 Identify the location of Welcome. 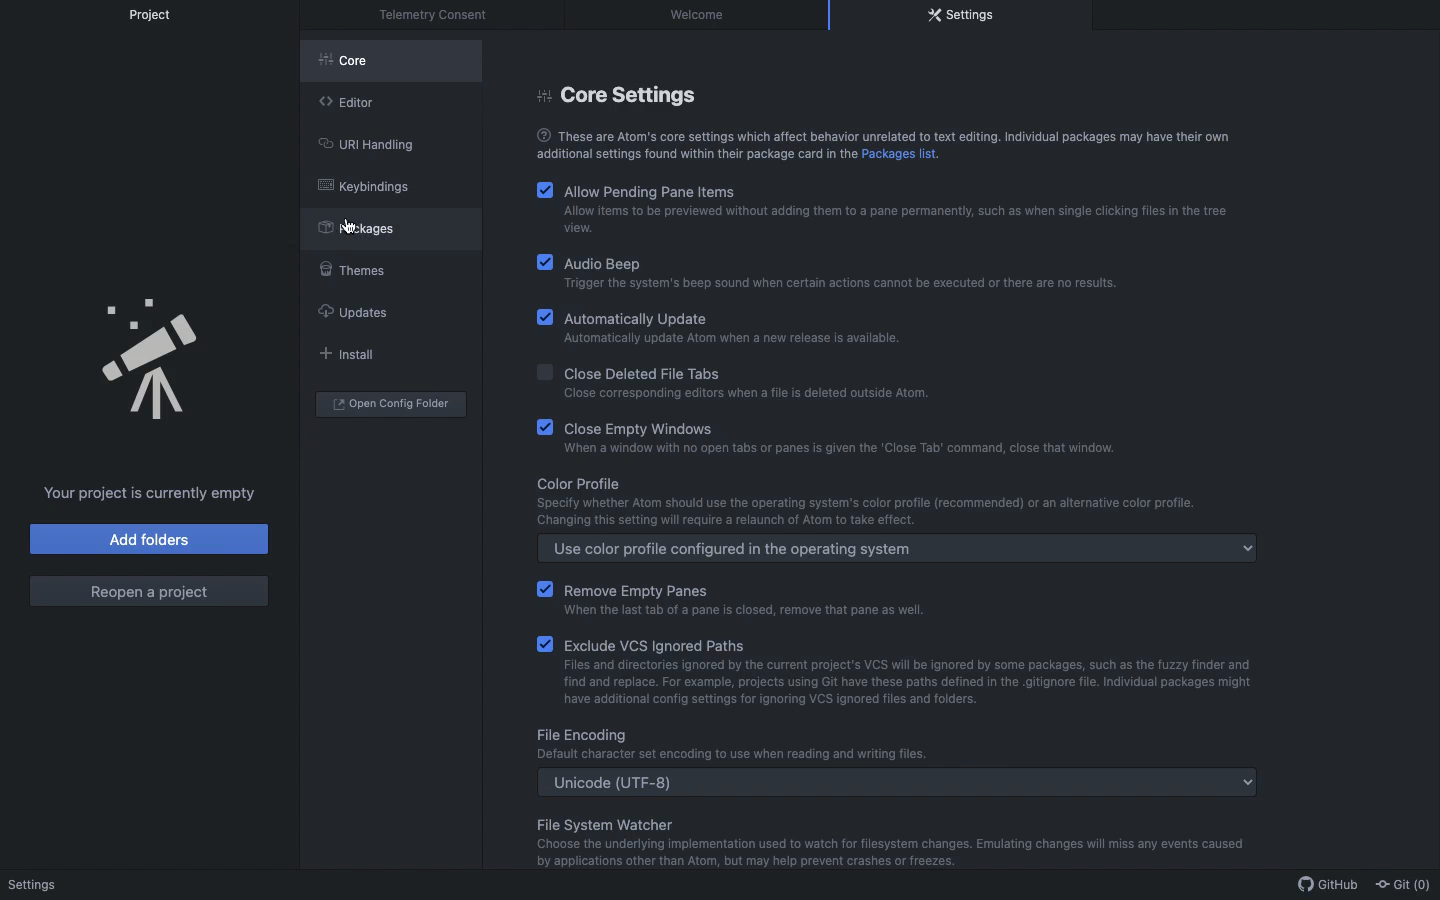
(701, 14).